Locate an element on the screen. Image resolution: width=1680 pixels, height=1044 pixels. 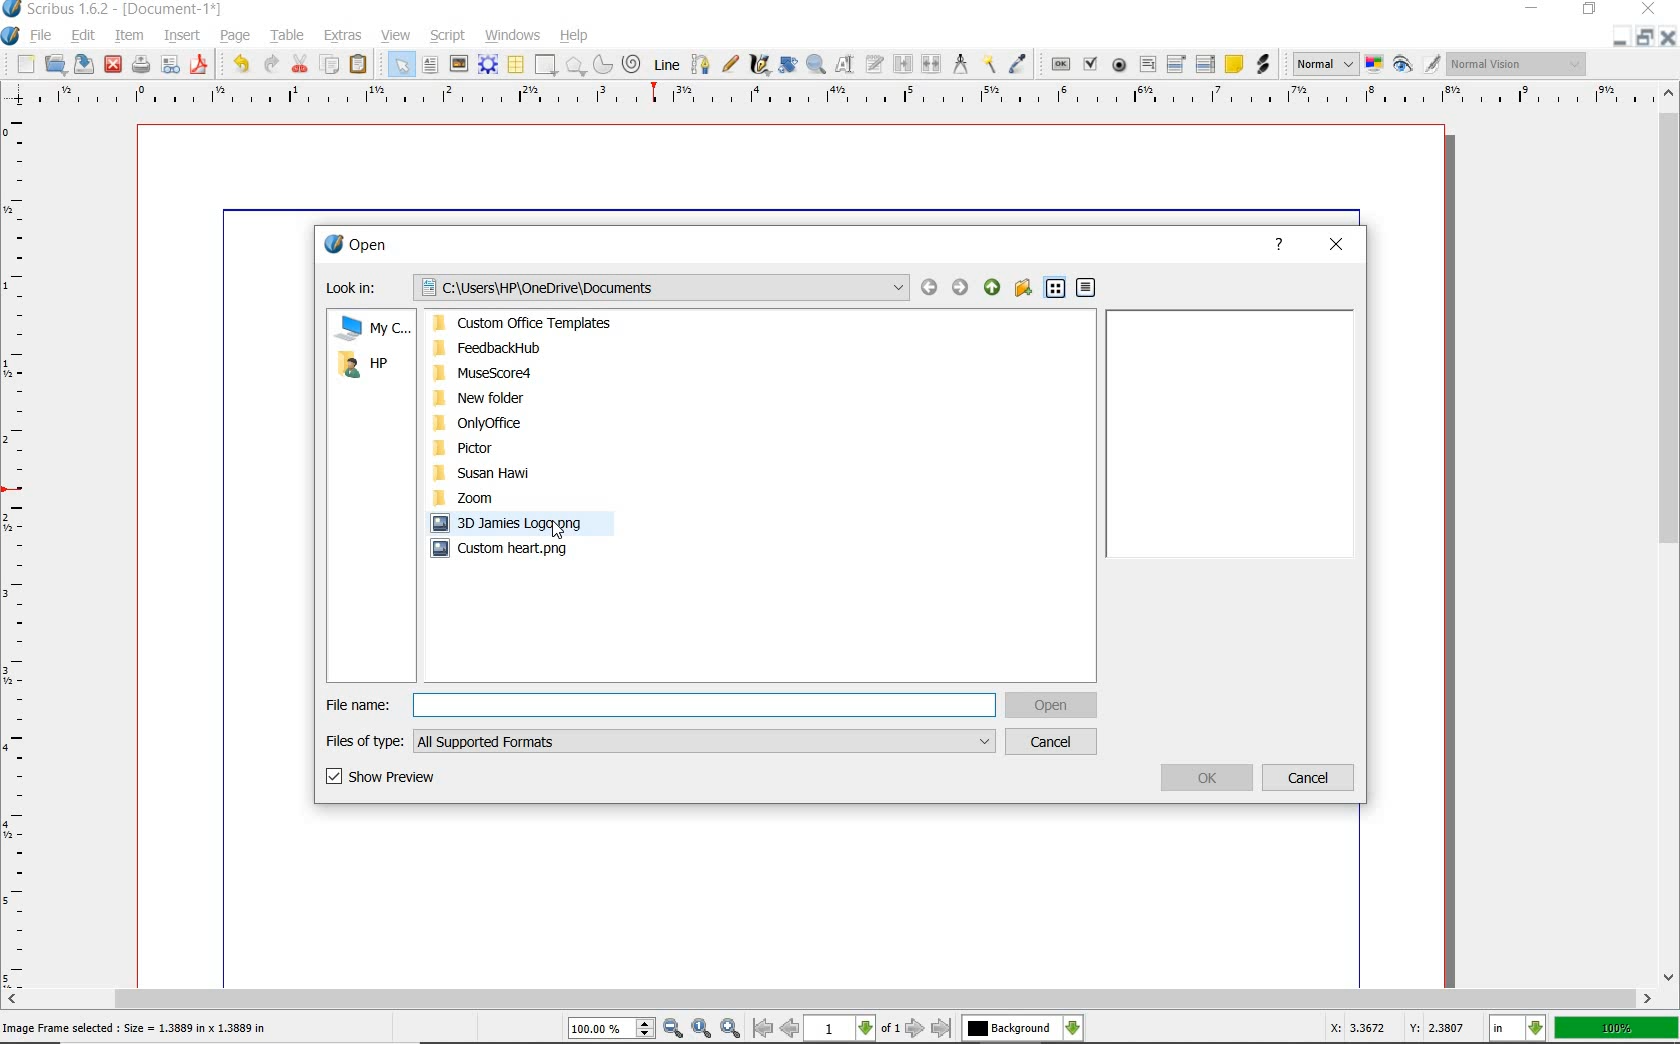
render frame is located at coordinates (489, 65).